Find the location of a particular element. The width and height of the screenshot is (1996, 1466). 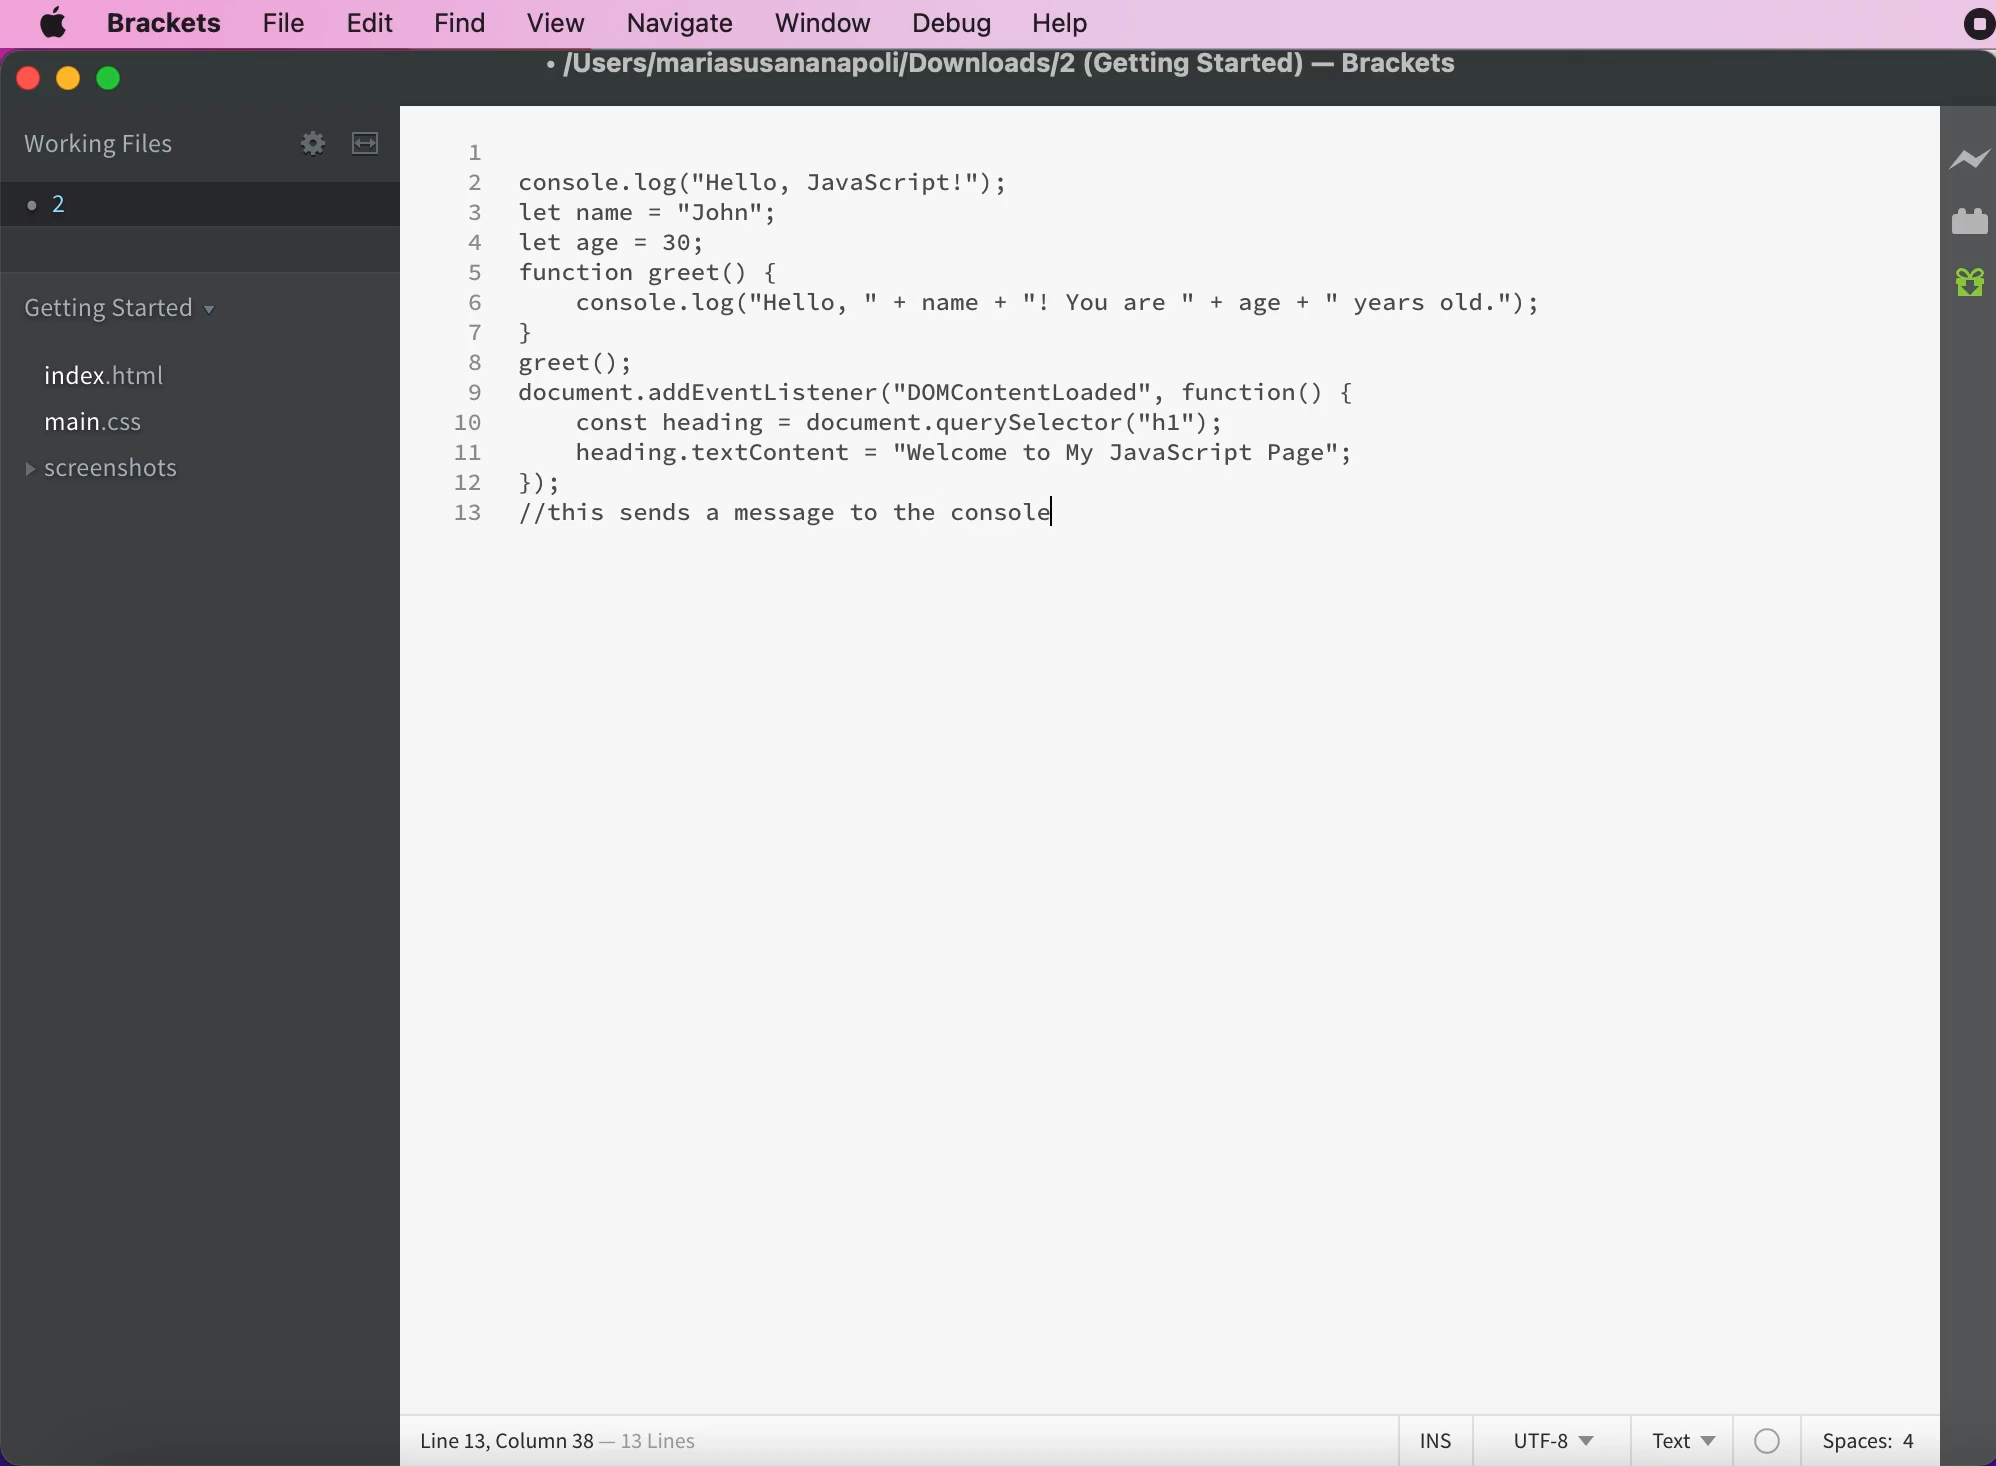

configure working set is located at coordinates (311, 143).